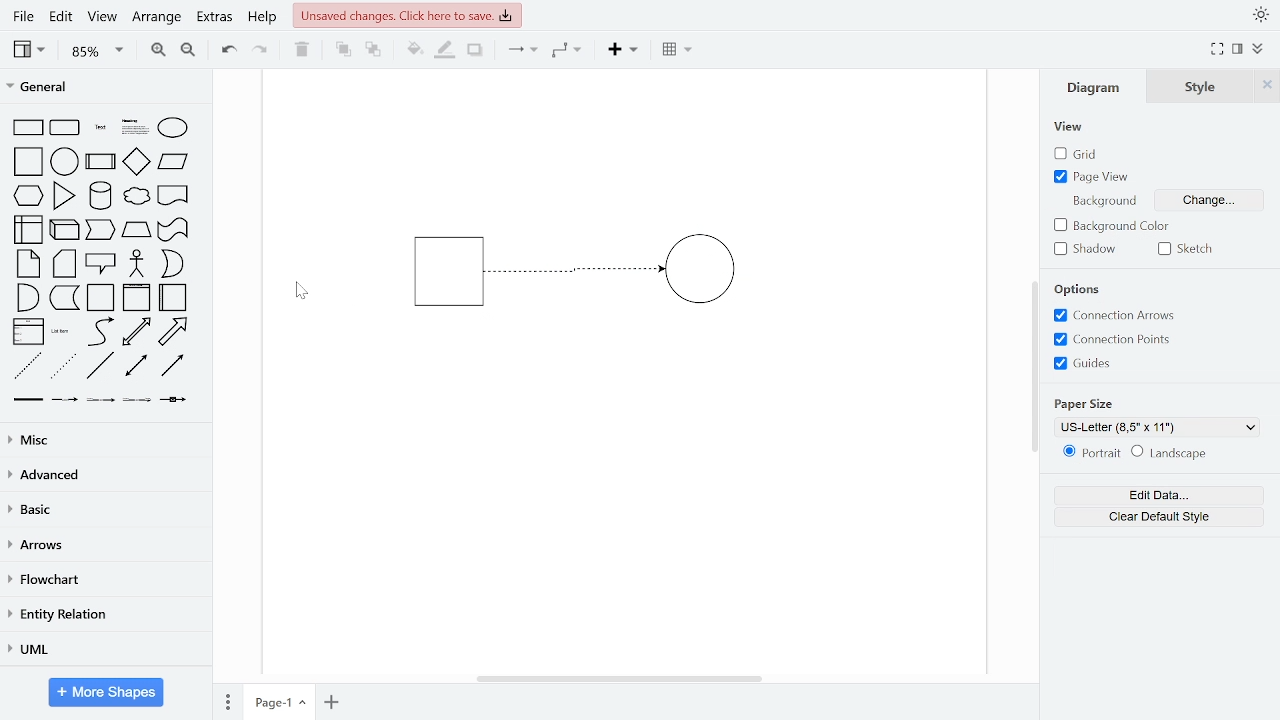 The image size is (1280, 720). Describe the element at coordinates (572, 50) in the screenshot. I see `waypoints` at that location.